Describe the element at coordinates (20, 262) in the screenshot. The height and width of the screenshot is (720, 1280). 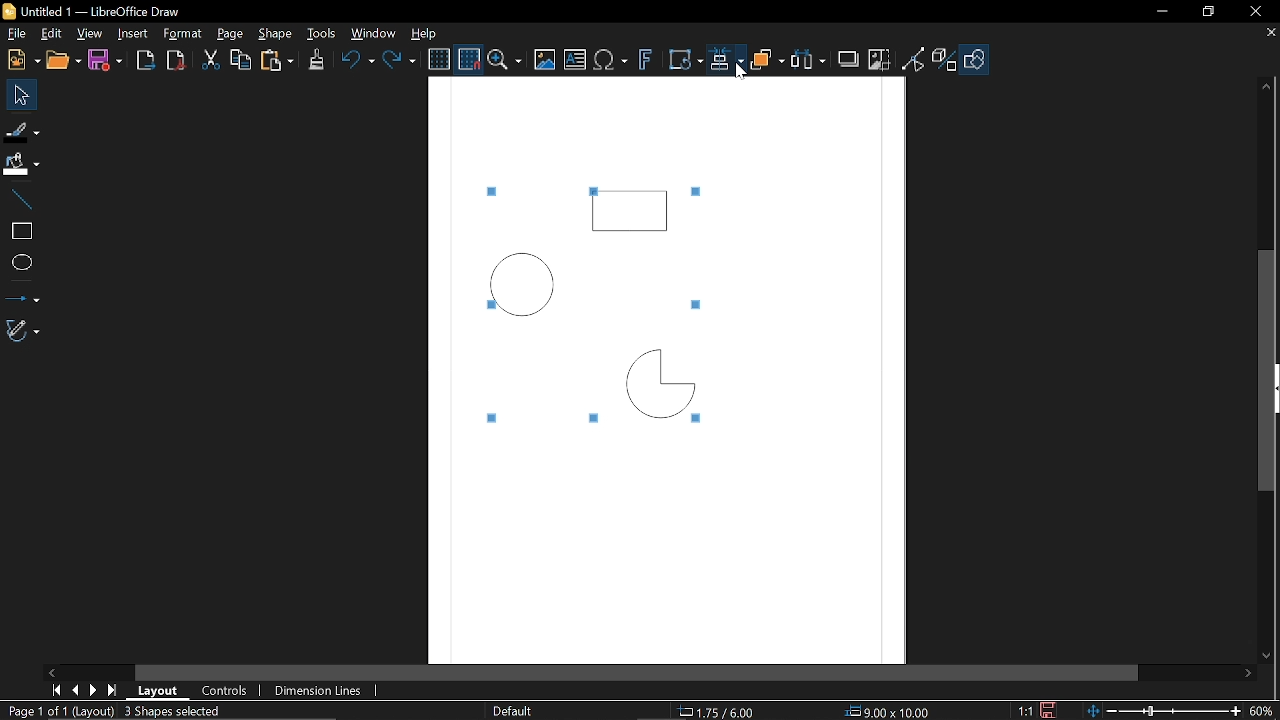
I see `Ellips` at that location.